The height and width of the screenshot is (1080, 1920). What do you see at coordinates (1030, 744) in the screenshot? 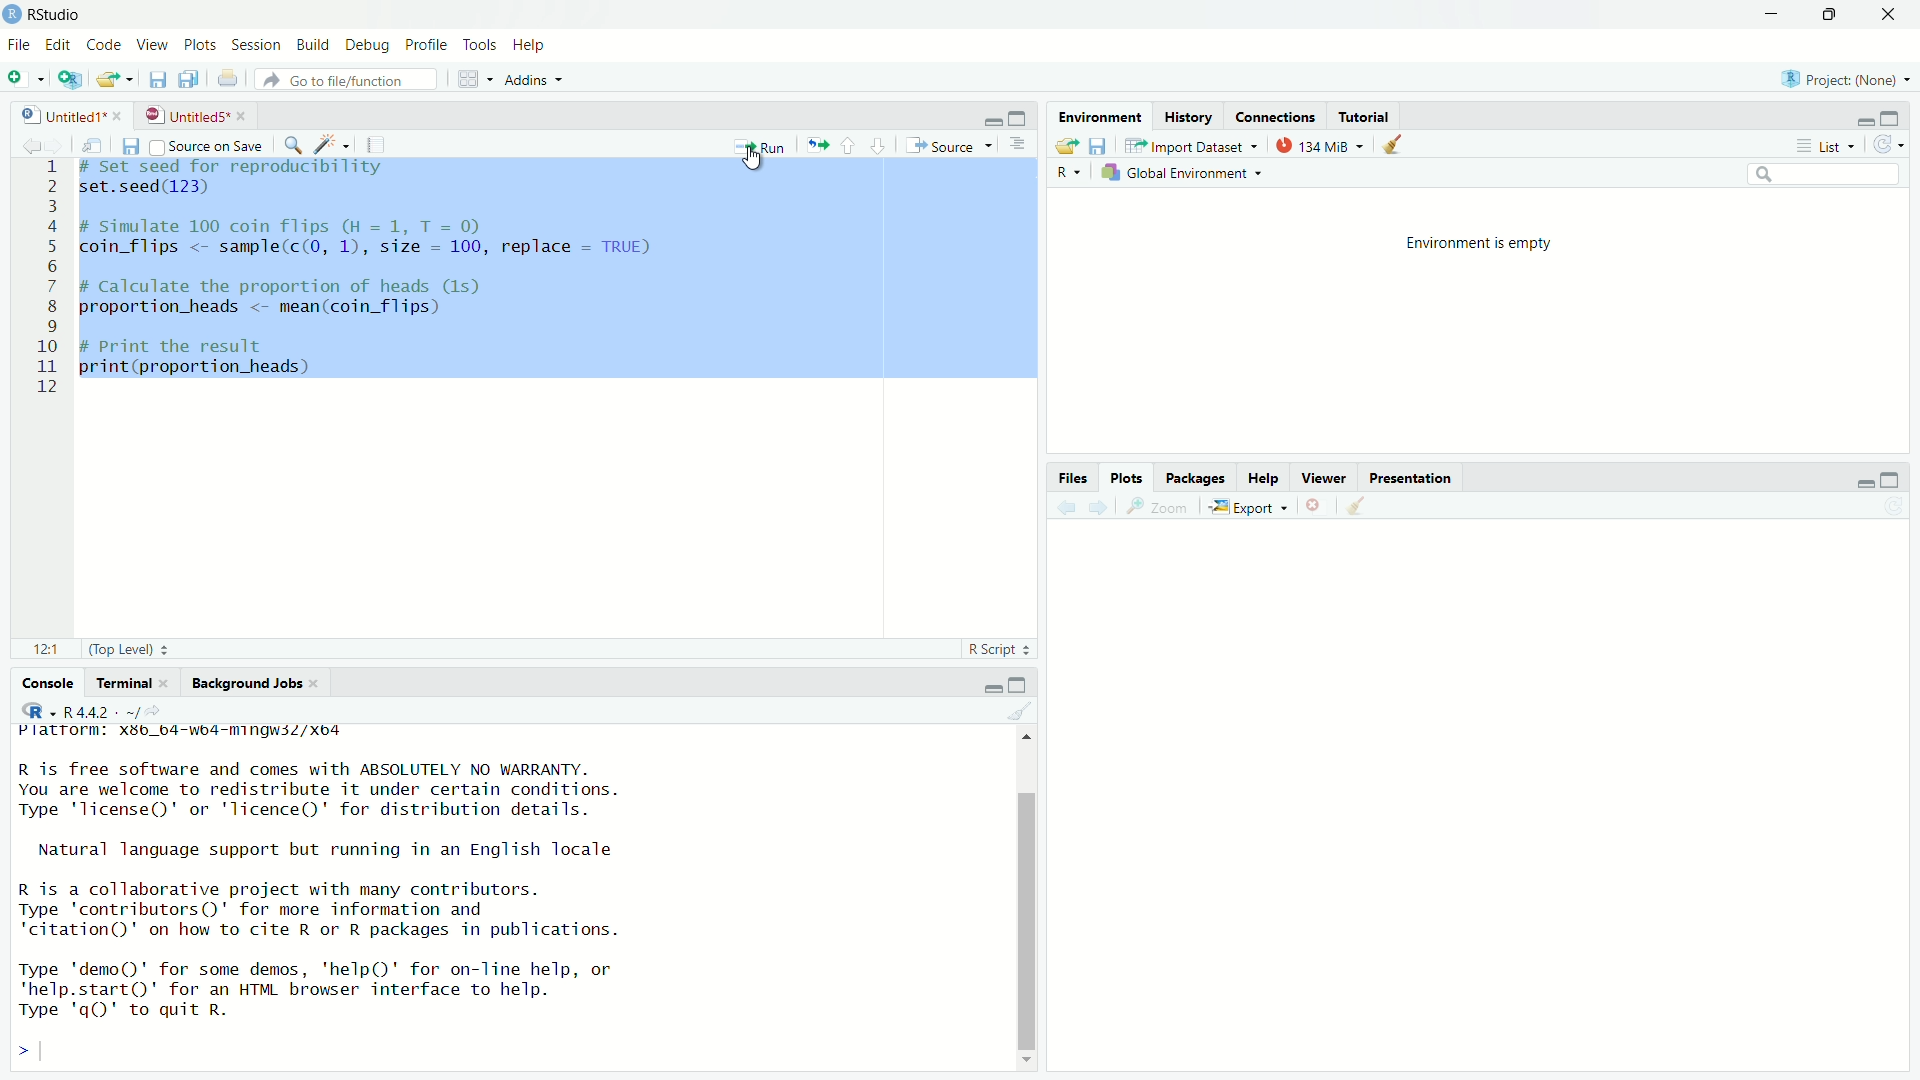
I see `move top` at bounding box center [1030, 744].